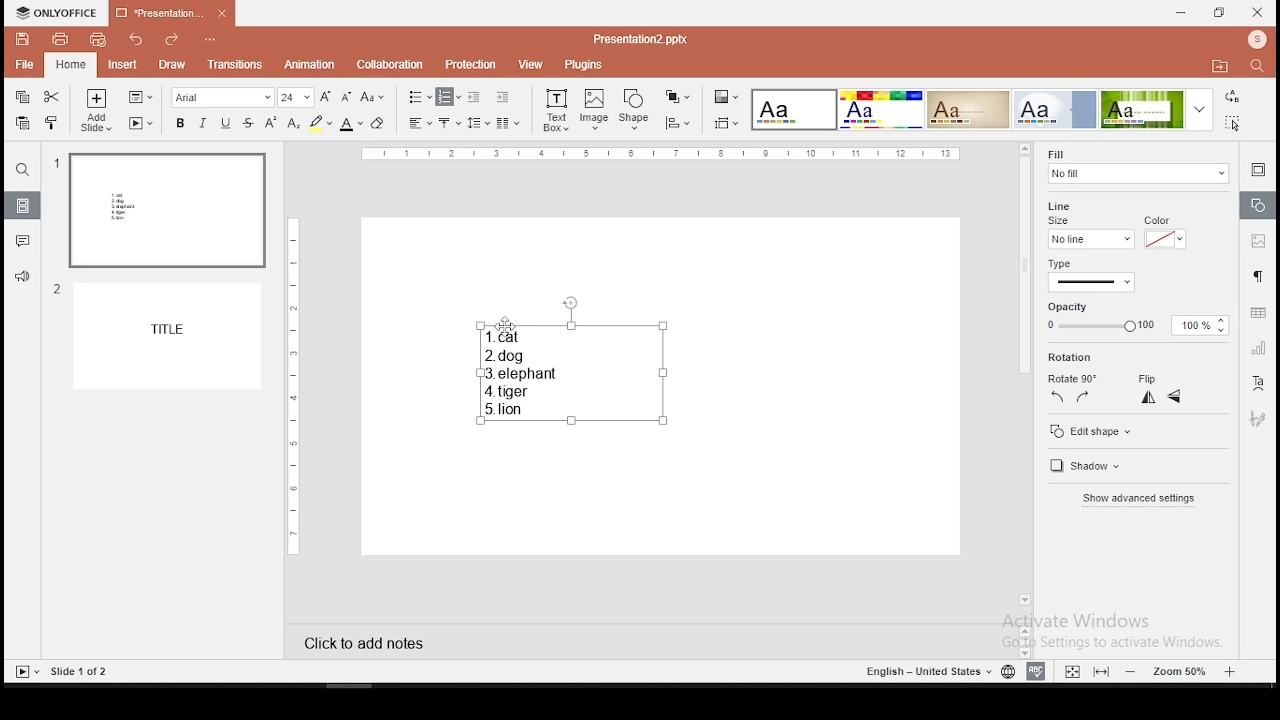  What do you see at coordinates (54, 123) in the screenshot?
I see `clone formatting` at bounding box center [54, 123].